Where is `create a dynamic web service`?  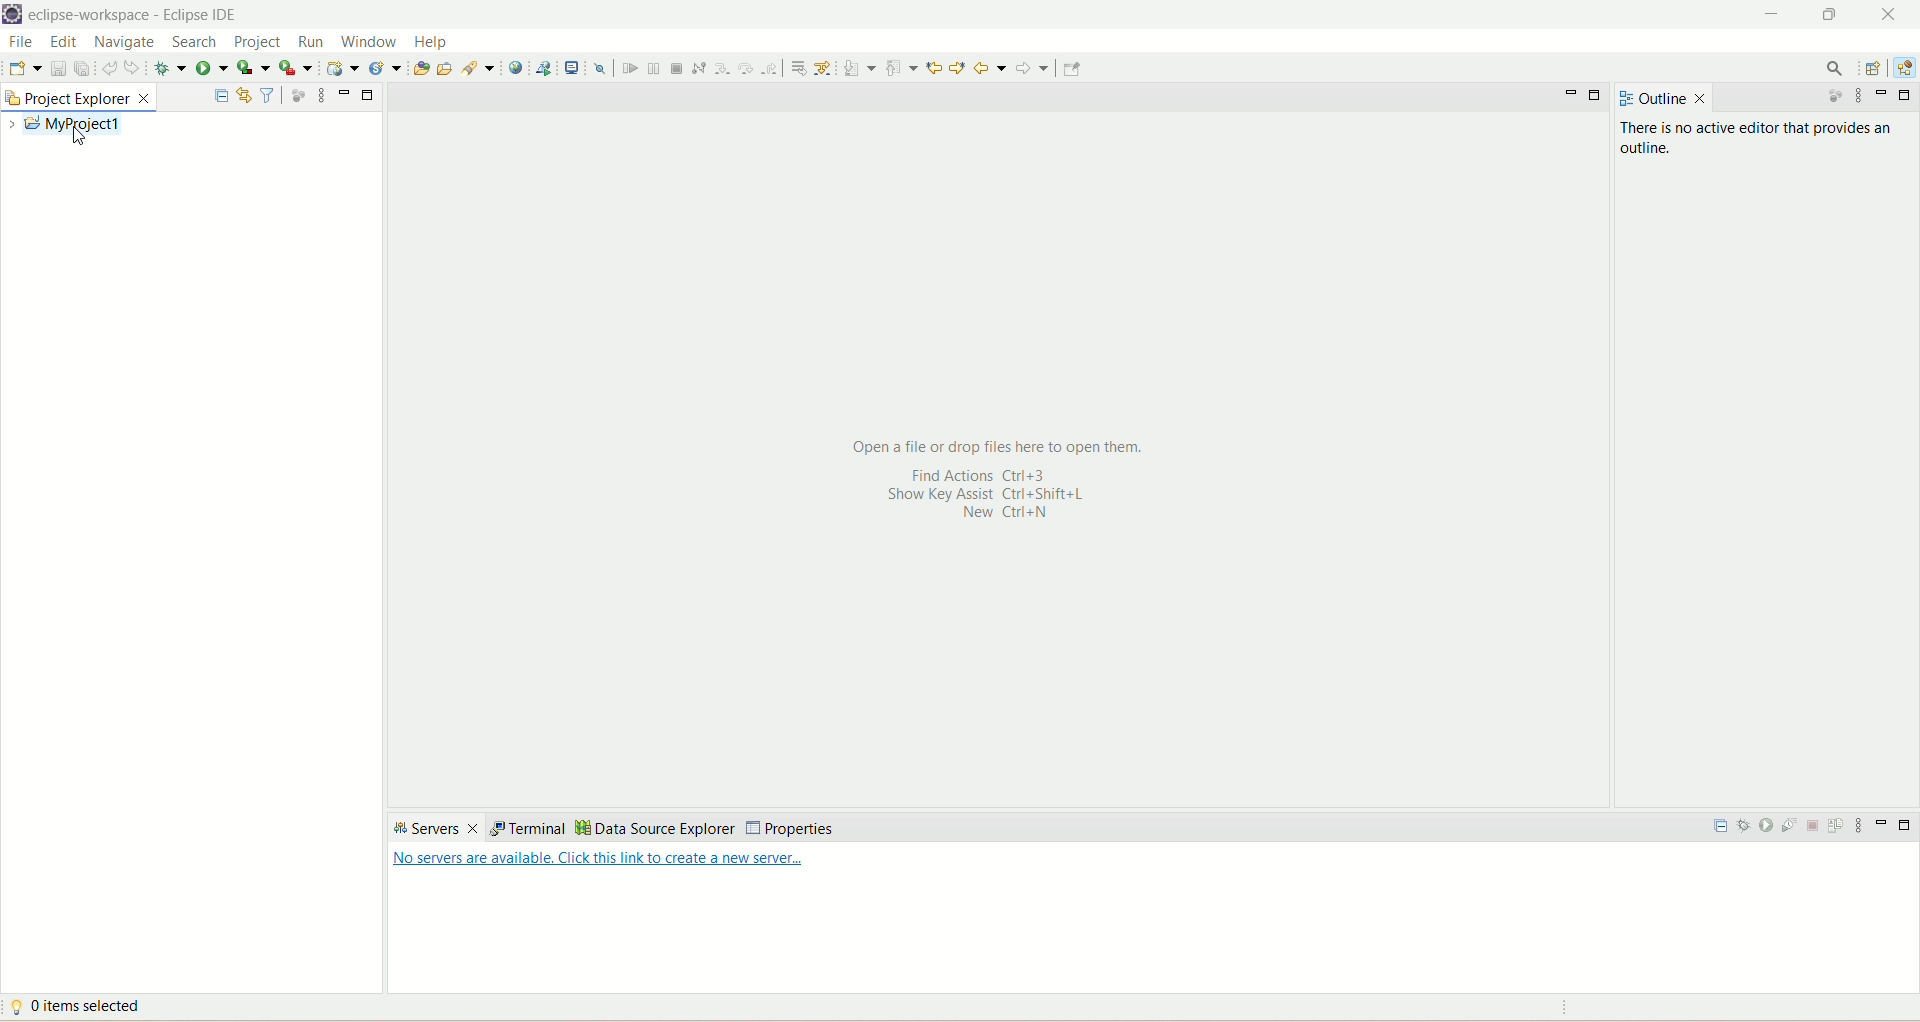
create a dynamic web service is located at coordinates (345, 68).